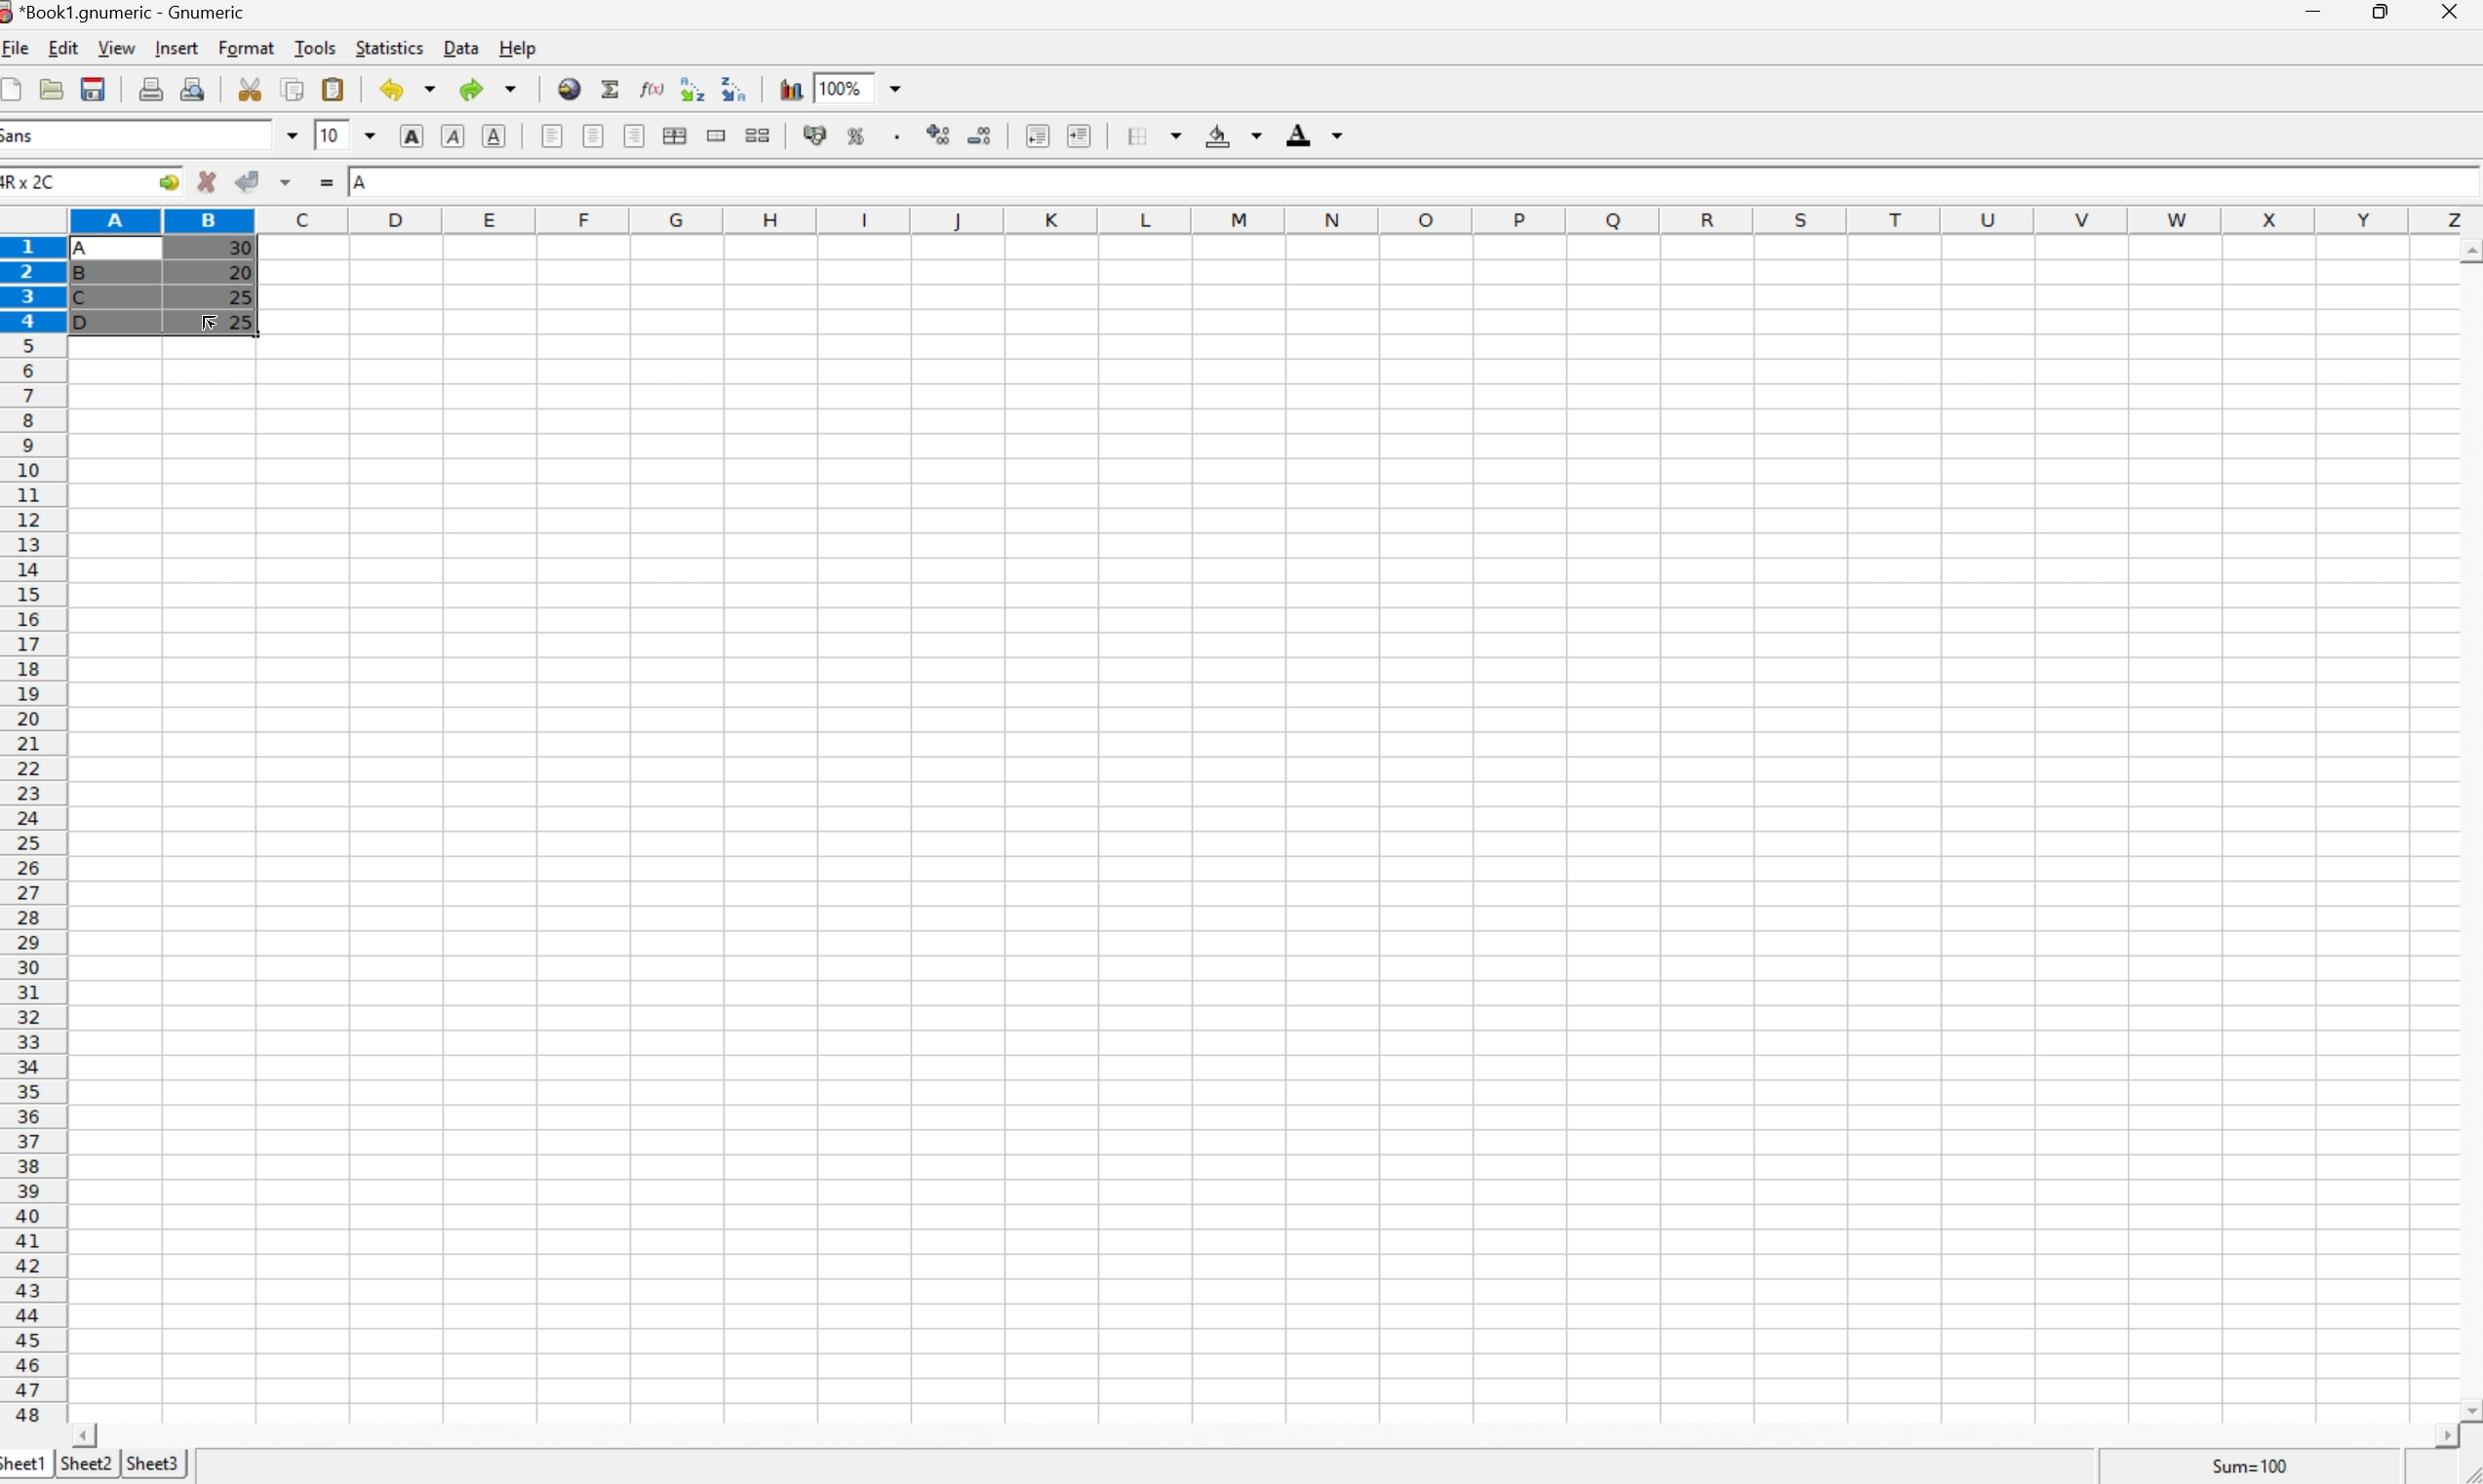  Describe the element at coordinates (636, 136) in the screenshot. I see `Align Right` at that location.